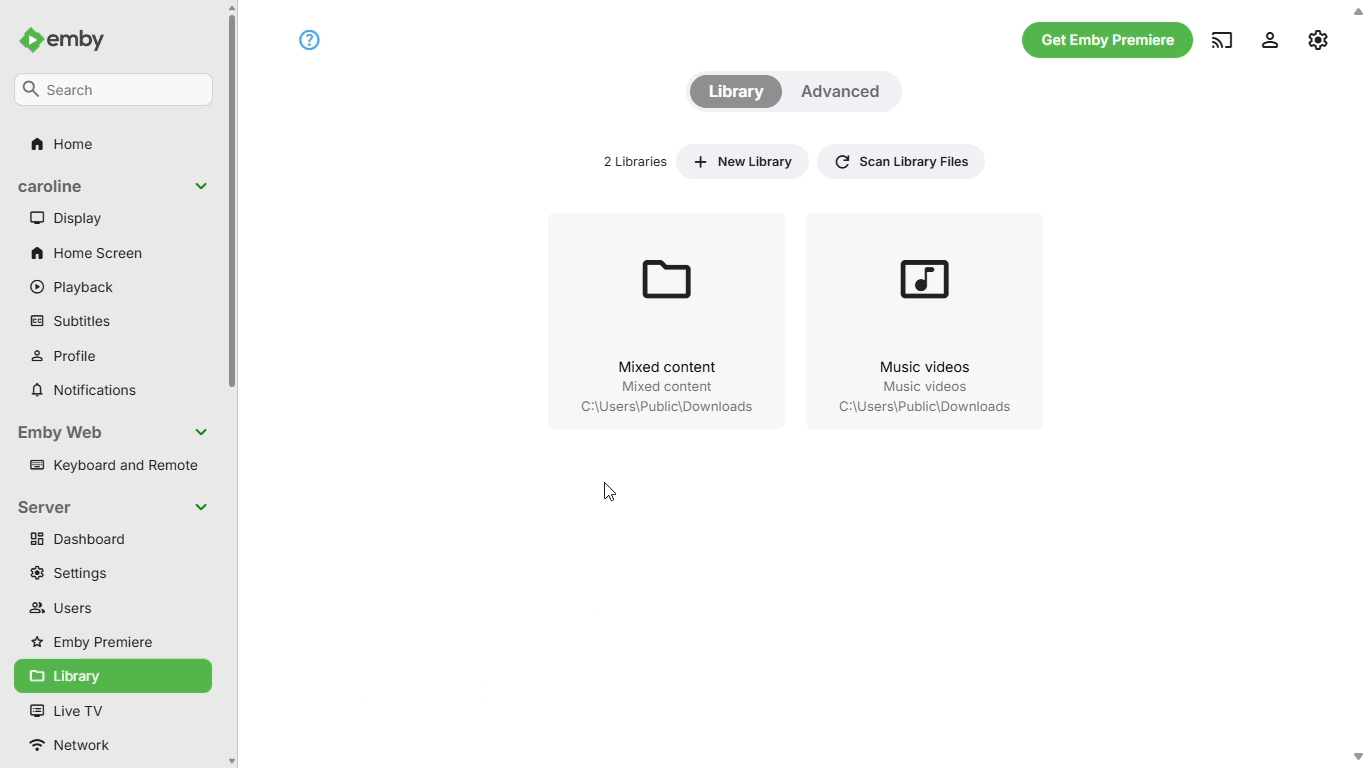  I want to click on Mixed content
Mixed content
C:\Users\Public\Downloads, so click(666, 392).